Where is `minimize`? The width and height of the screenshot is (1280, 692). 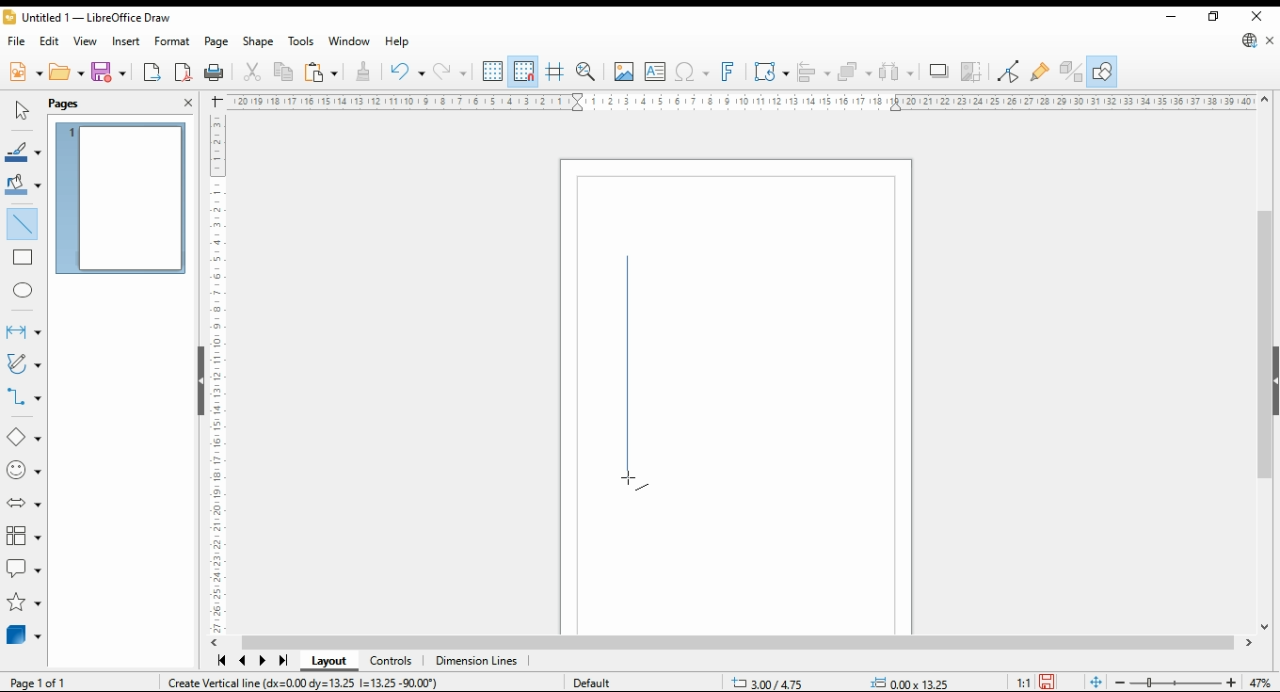 minimize is located at coordinates (1172, 17).